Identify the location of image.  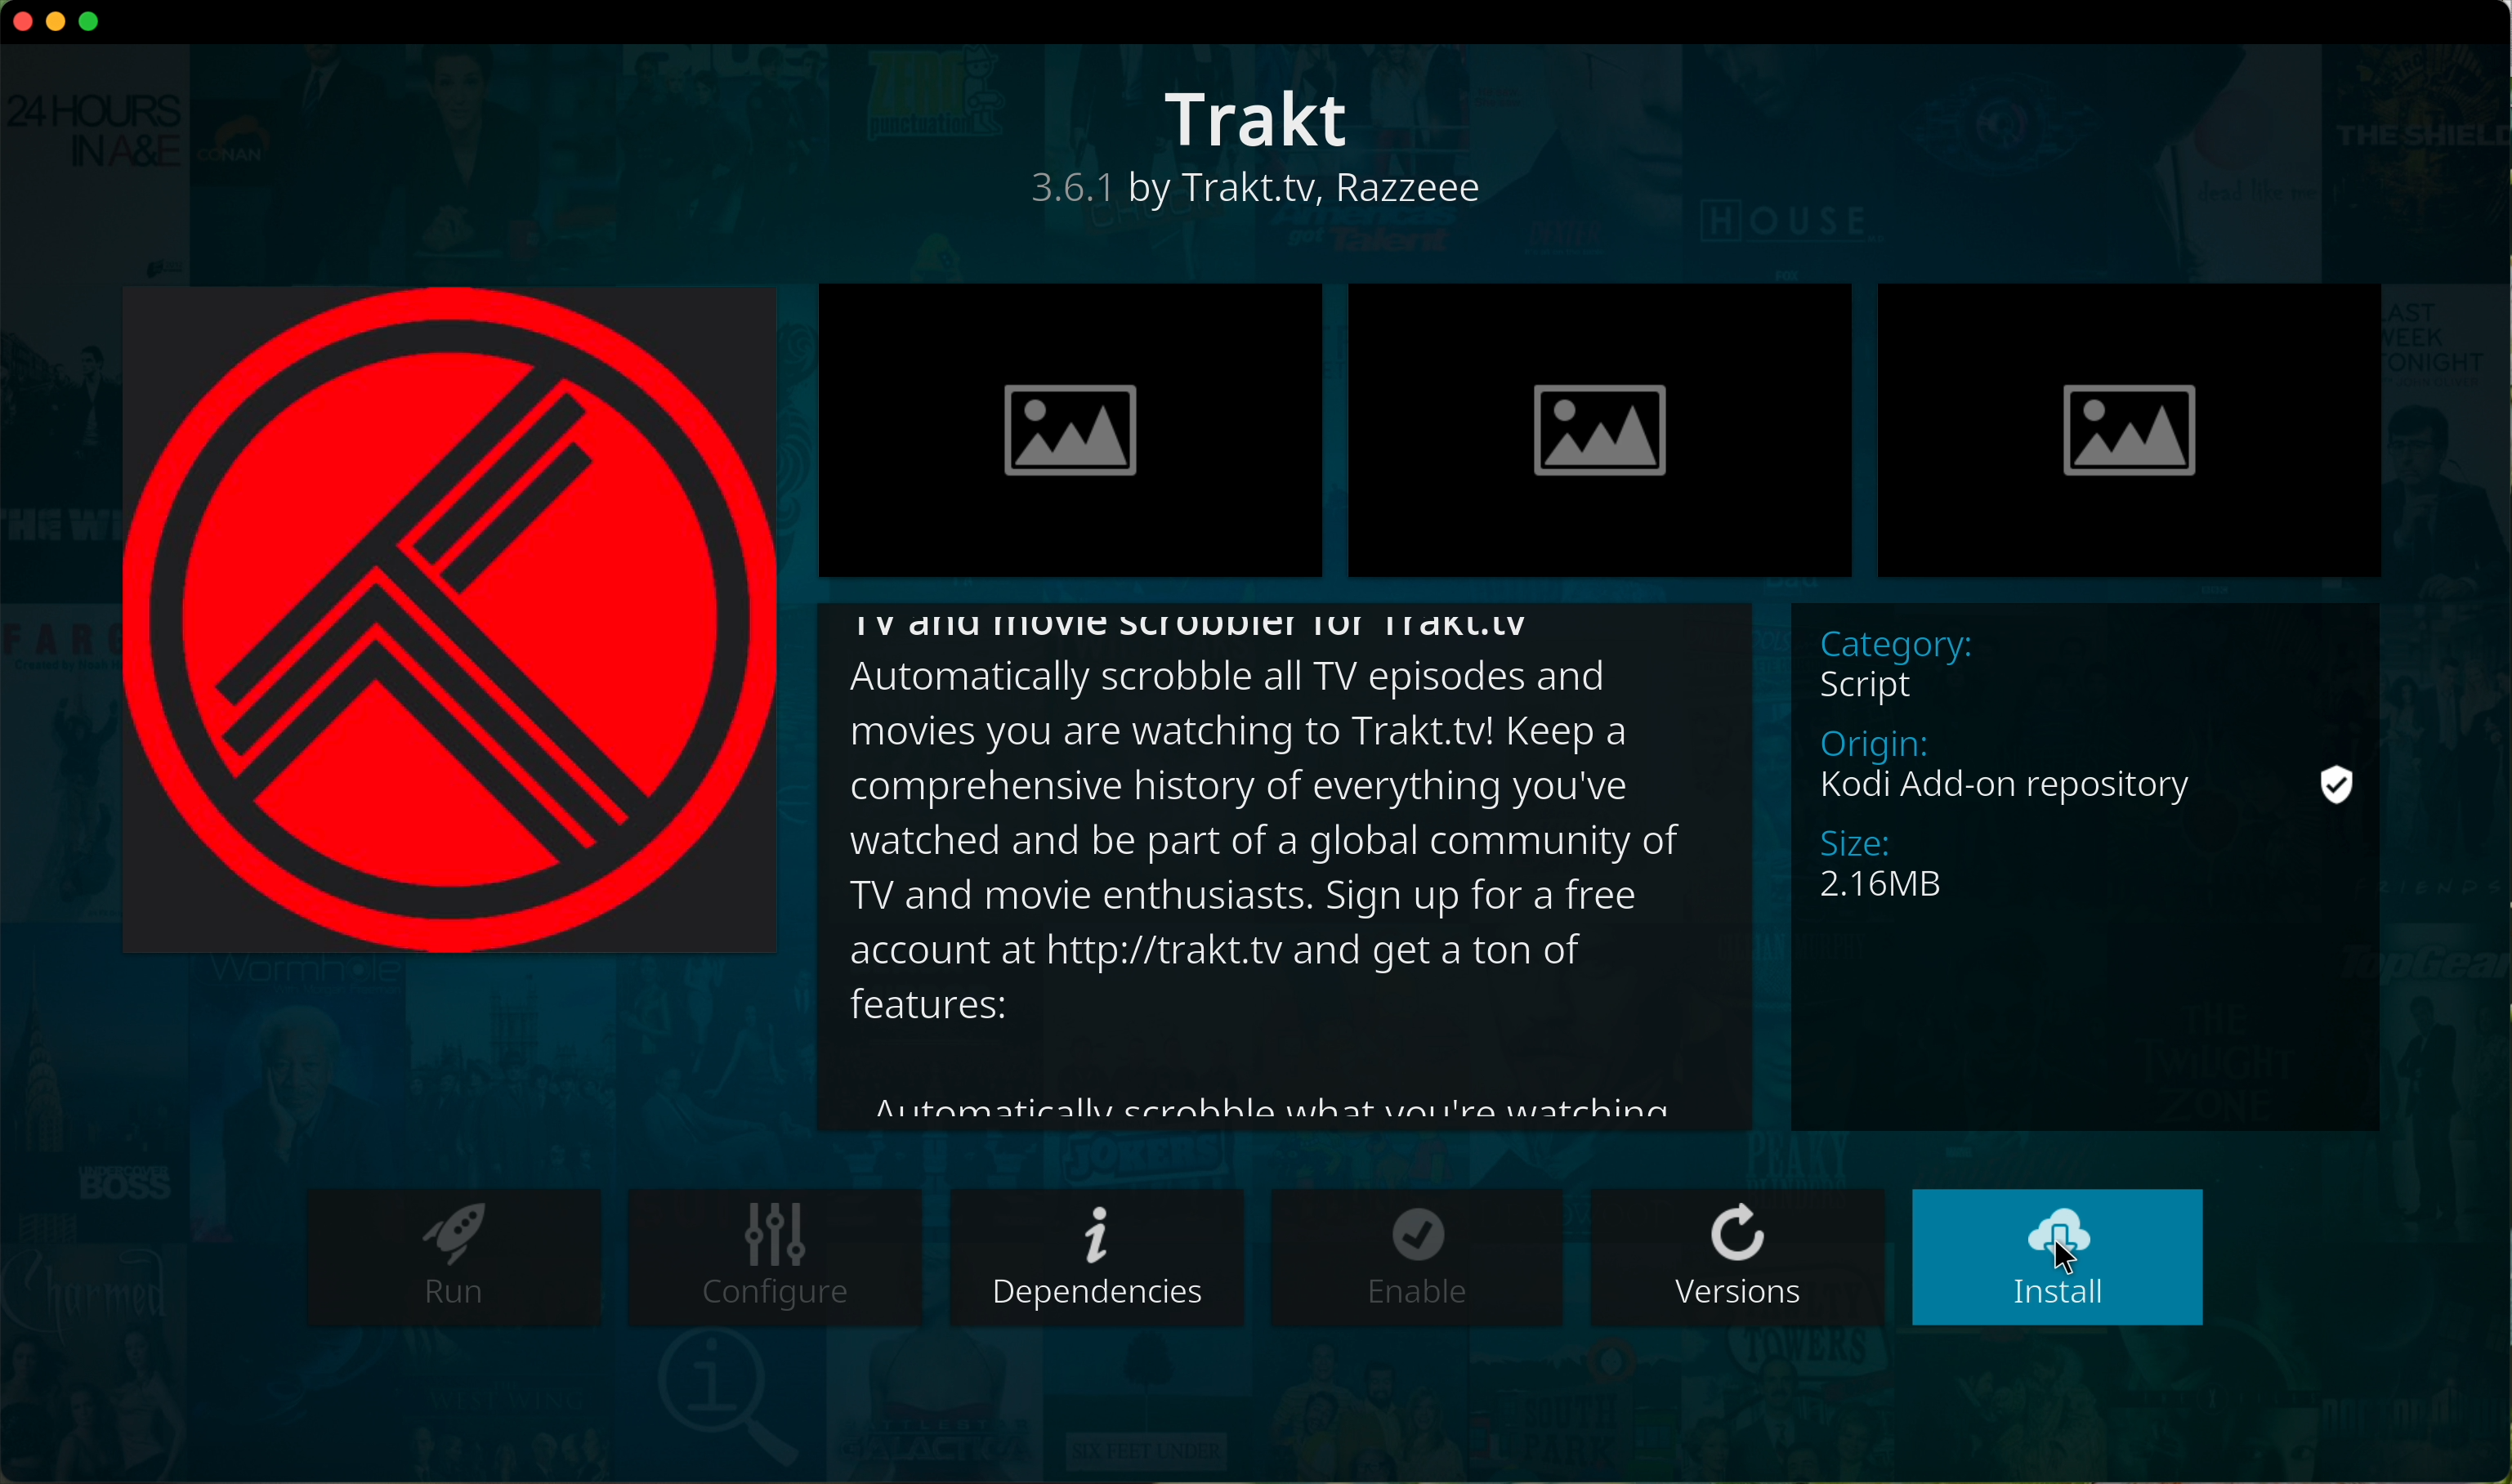
(1601, 427).